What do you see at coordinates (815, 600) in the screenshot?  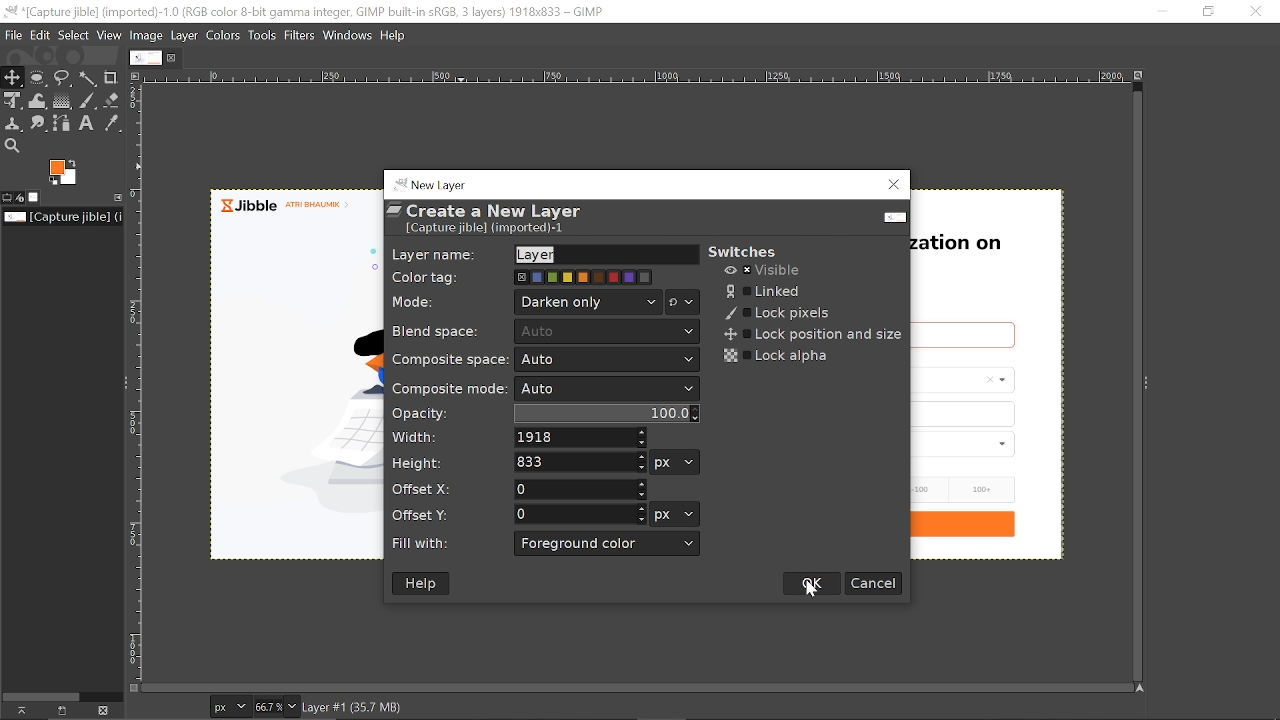 I see `cursor` at bounding box center [815, 600].